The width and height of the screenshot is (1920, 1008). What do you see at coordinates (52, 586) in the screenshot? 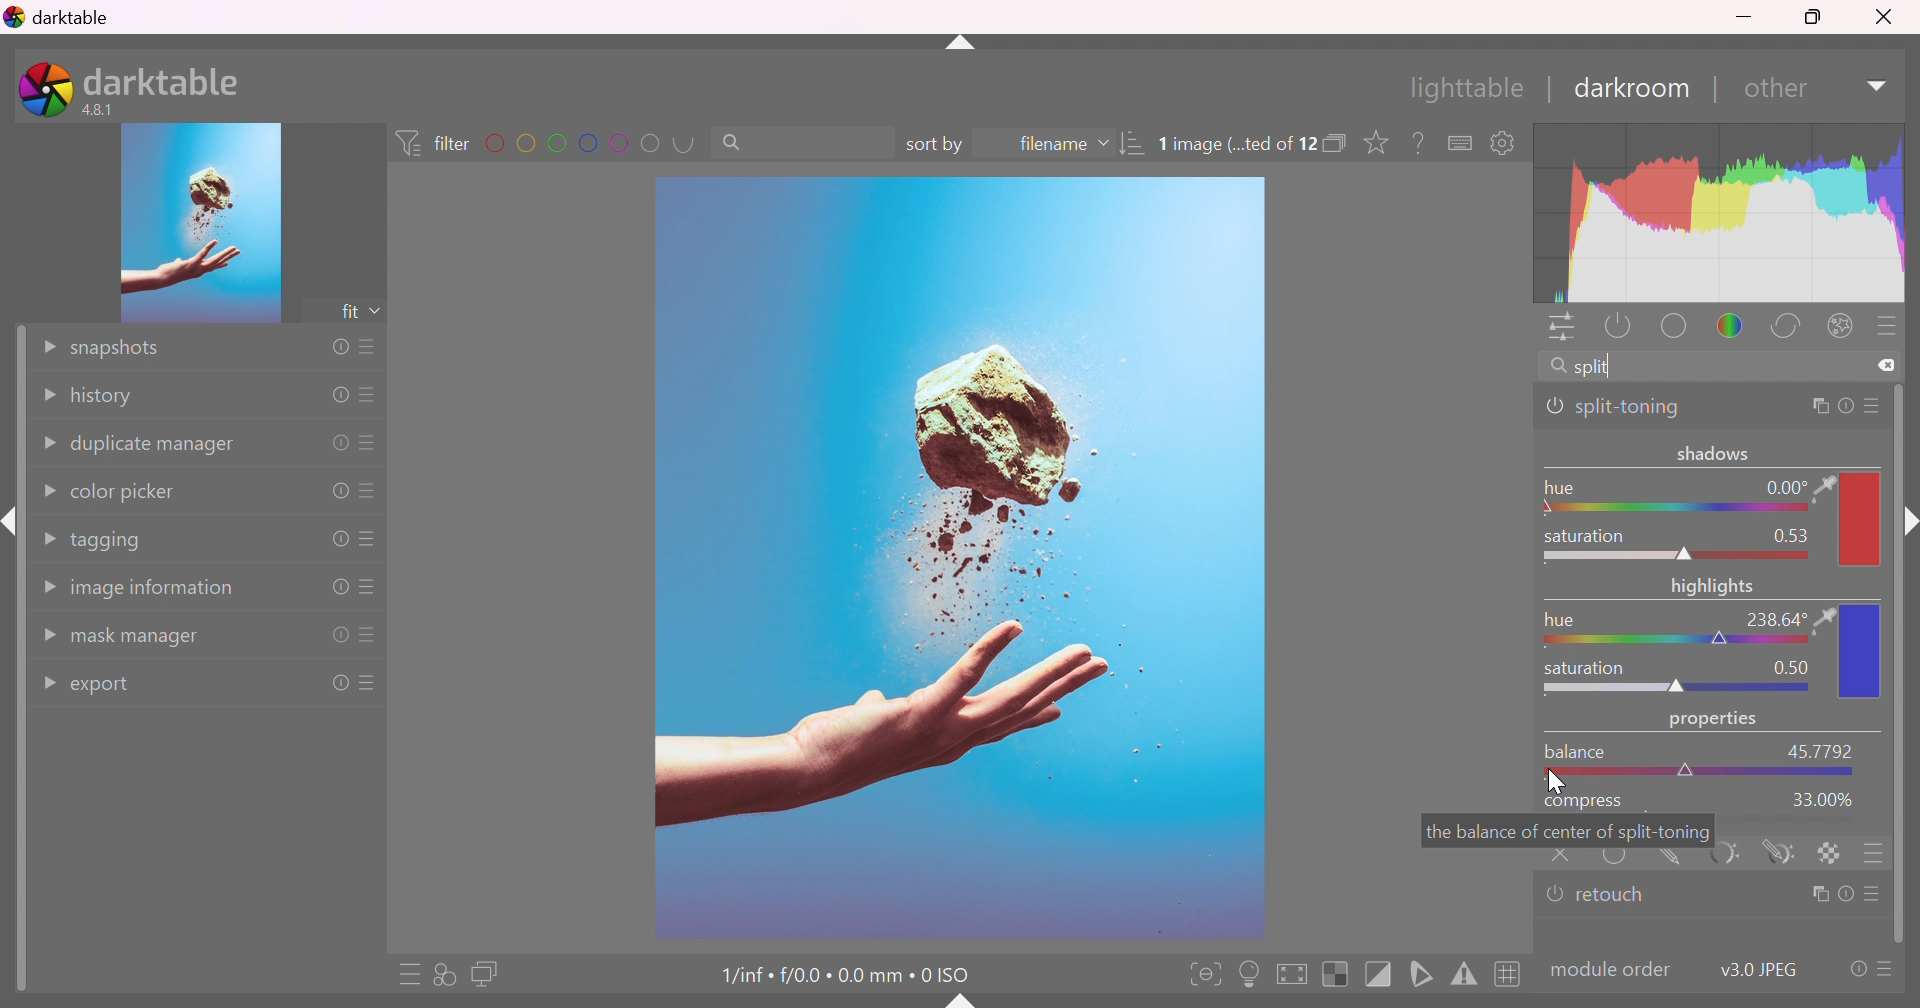
I see `Drop Down` at bounding box center [52, 586].